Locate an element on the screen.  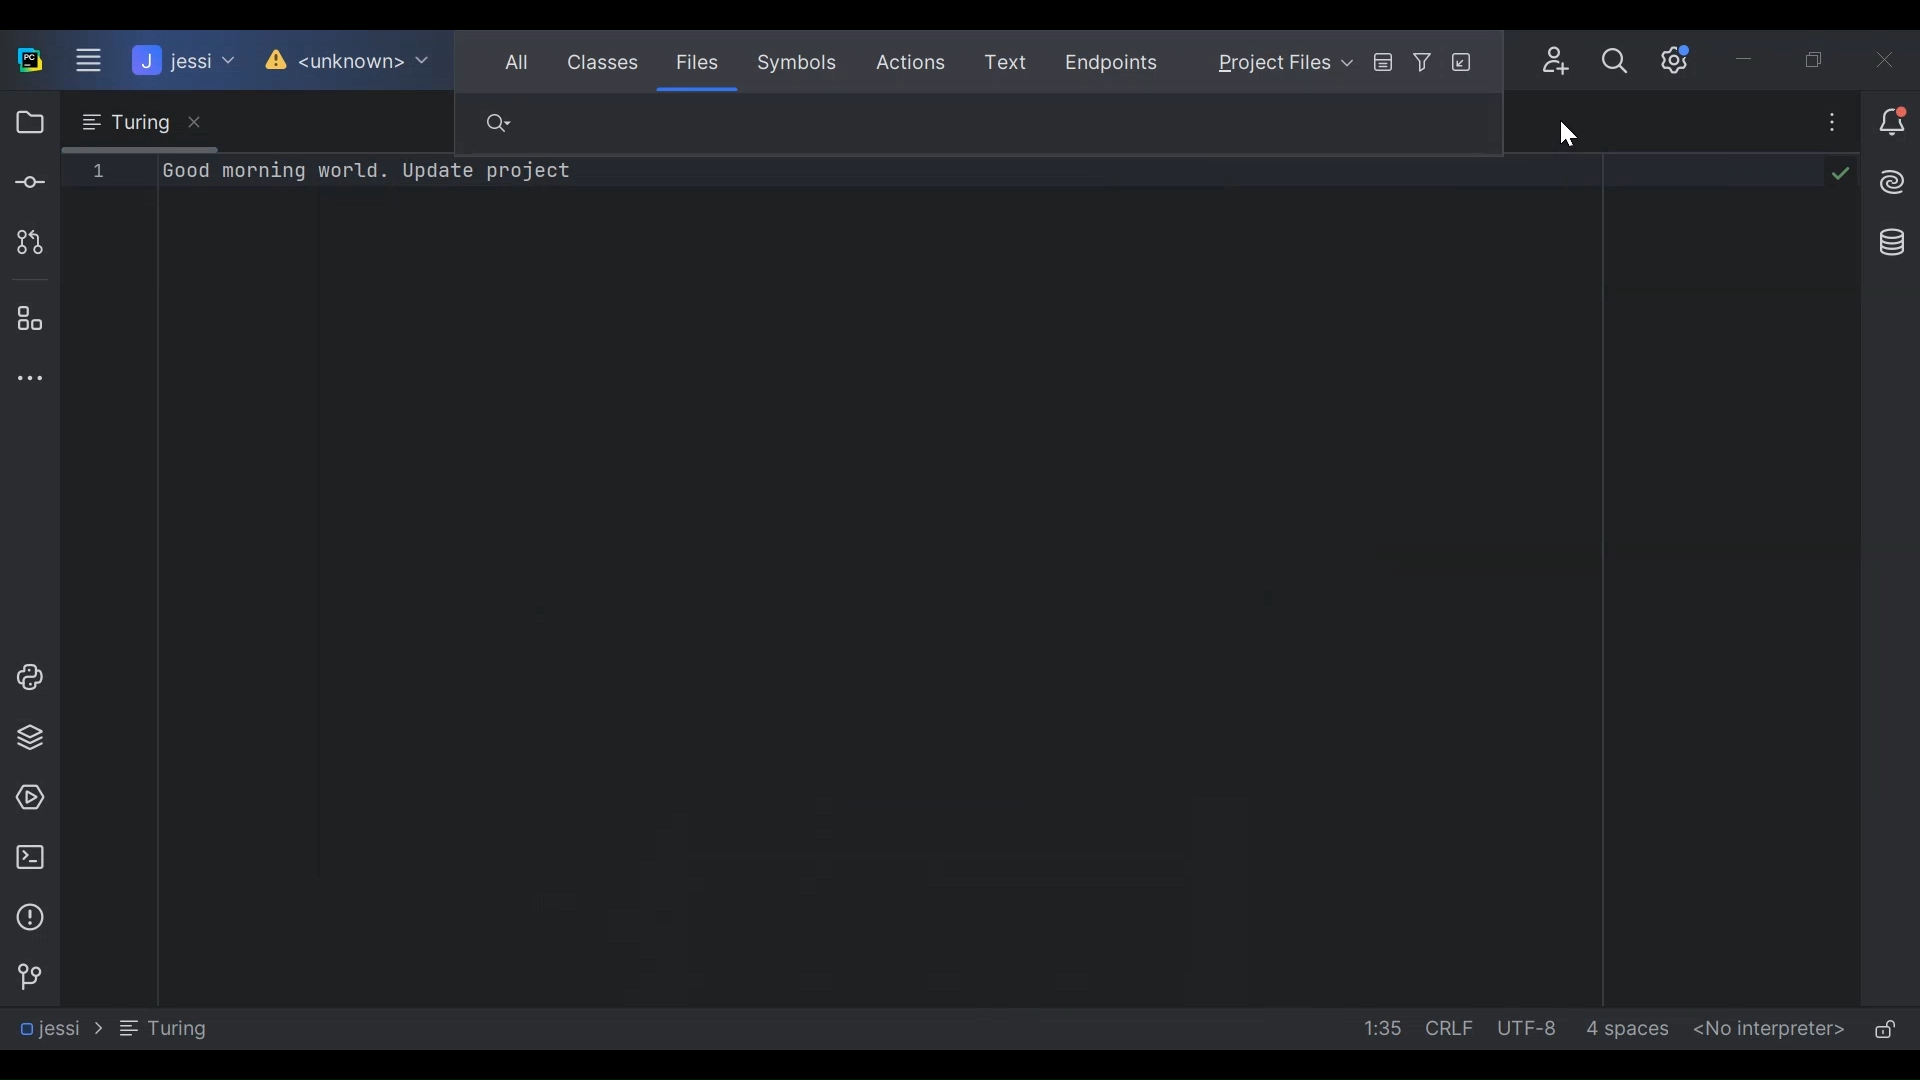
Python Console is located at coordinates (25, 676).